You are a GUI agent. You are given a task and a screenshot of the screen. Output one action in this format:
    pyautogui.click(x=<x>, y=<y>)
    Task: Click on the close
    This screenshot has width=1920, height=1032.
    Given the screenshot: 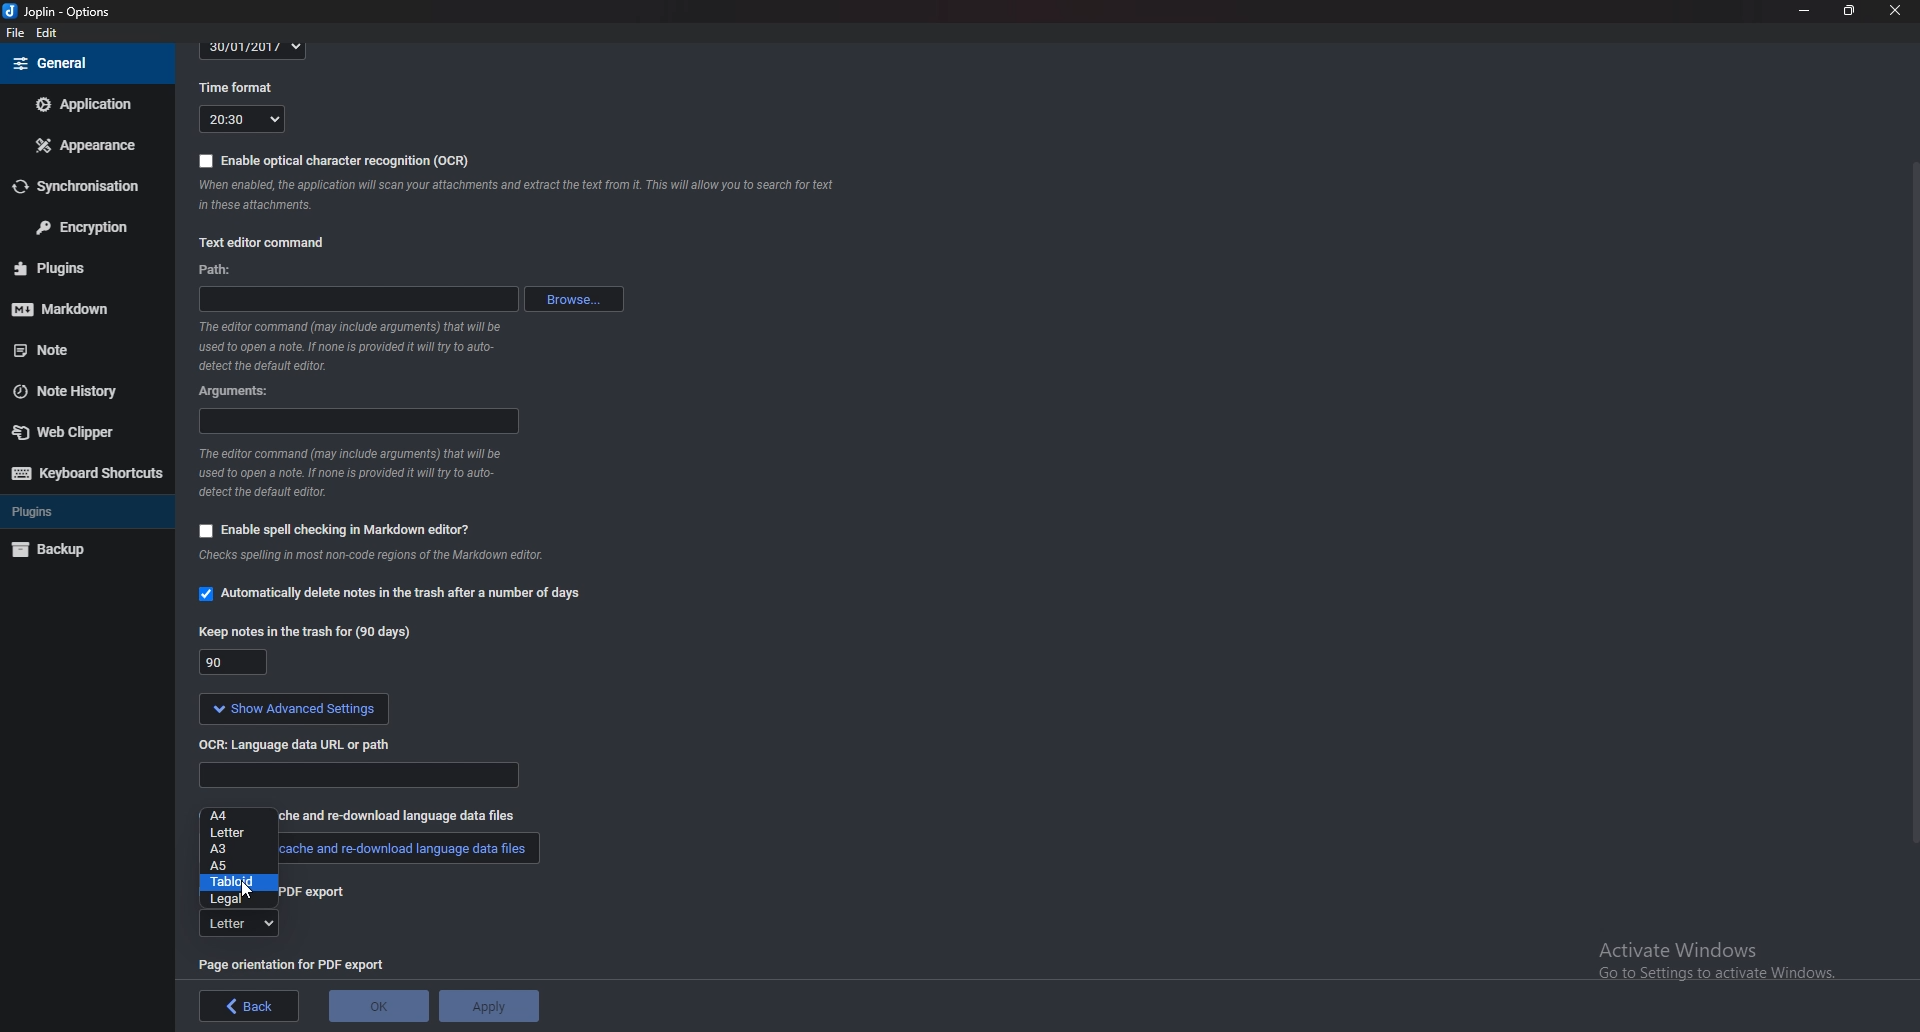 What is the action you would take?
    pyautogui.click(x=1893, y=12)
    